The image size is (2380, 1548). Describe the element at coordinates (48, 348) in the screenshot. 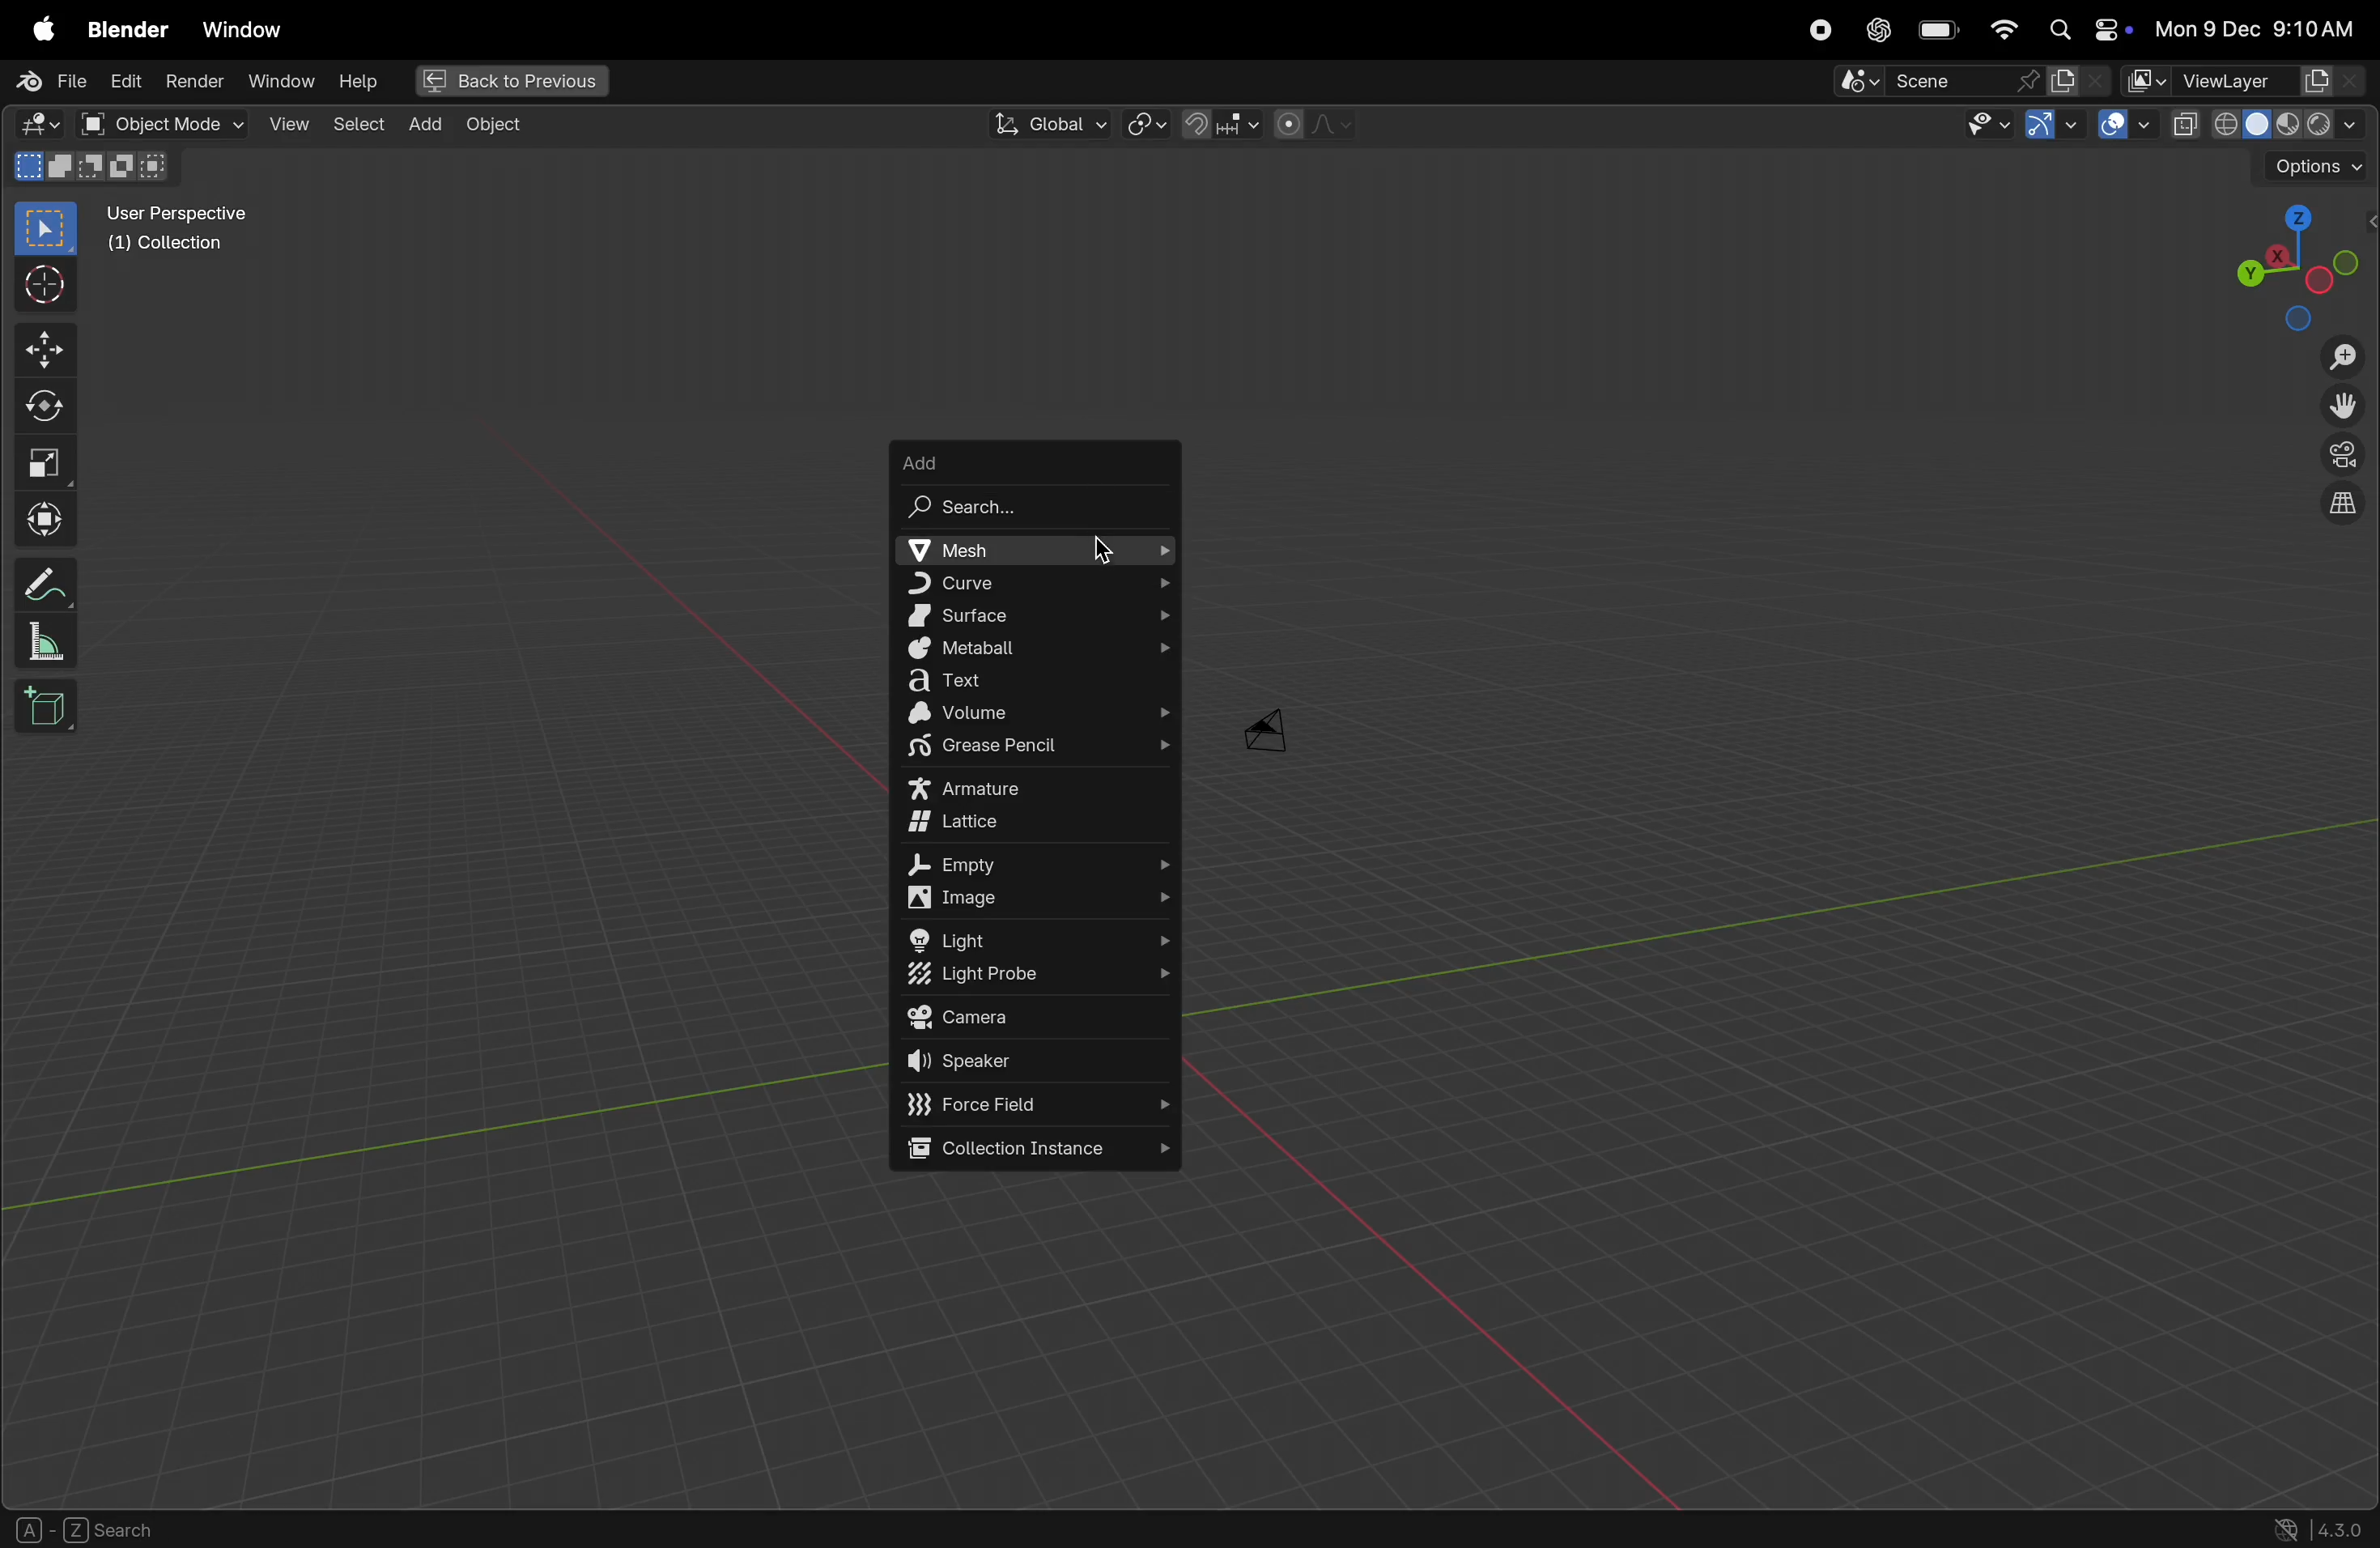

I see `move ` at that location.